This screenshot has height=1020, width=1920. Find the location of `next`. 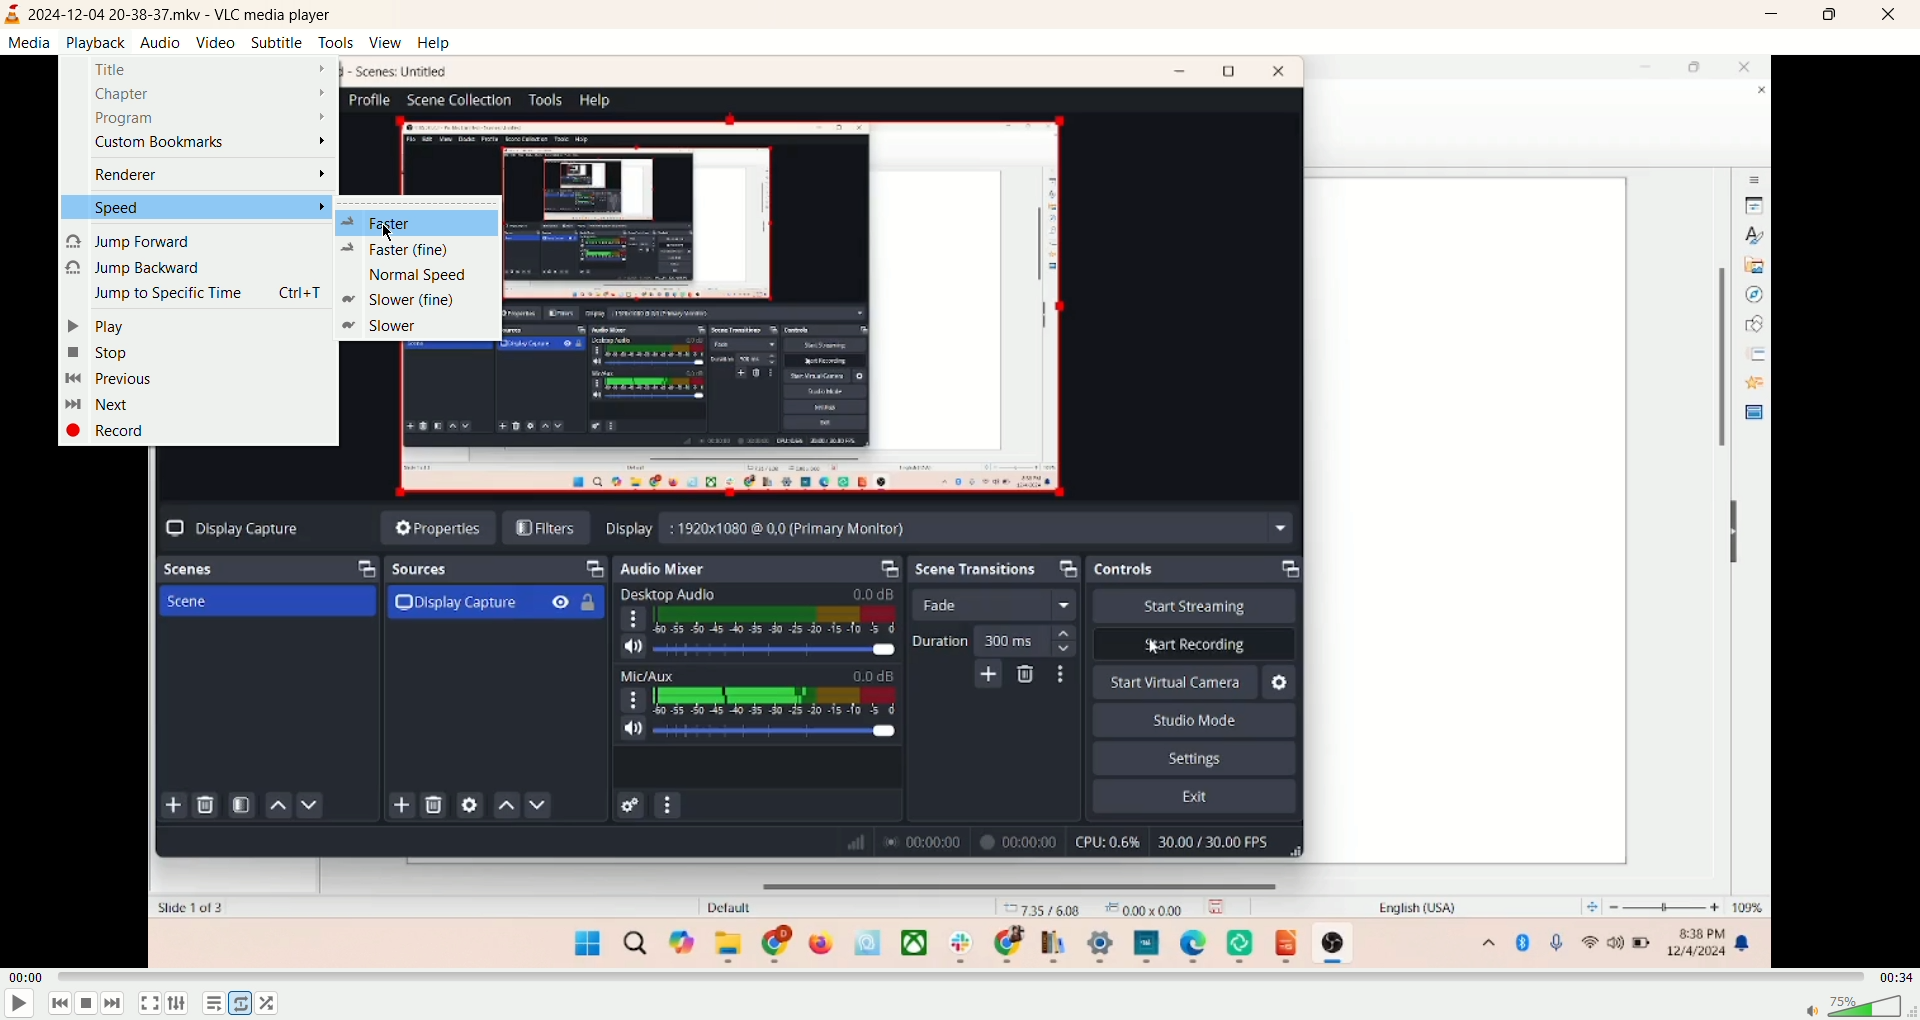

next is located at coordinates (119, 1004).